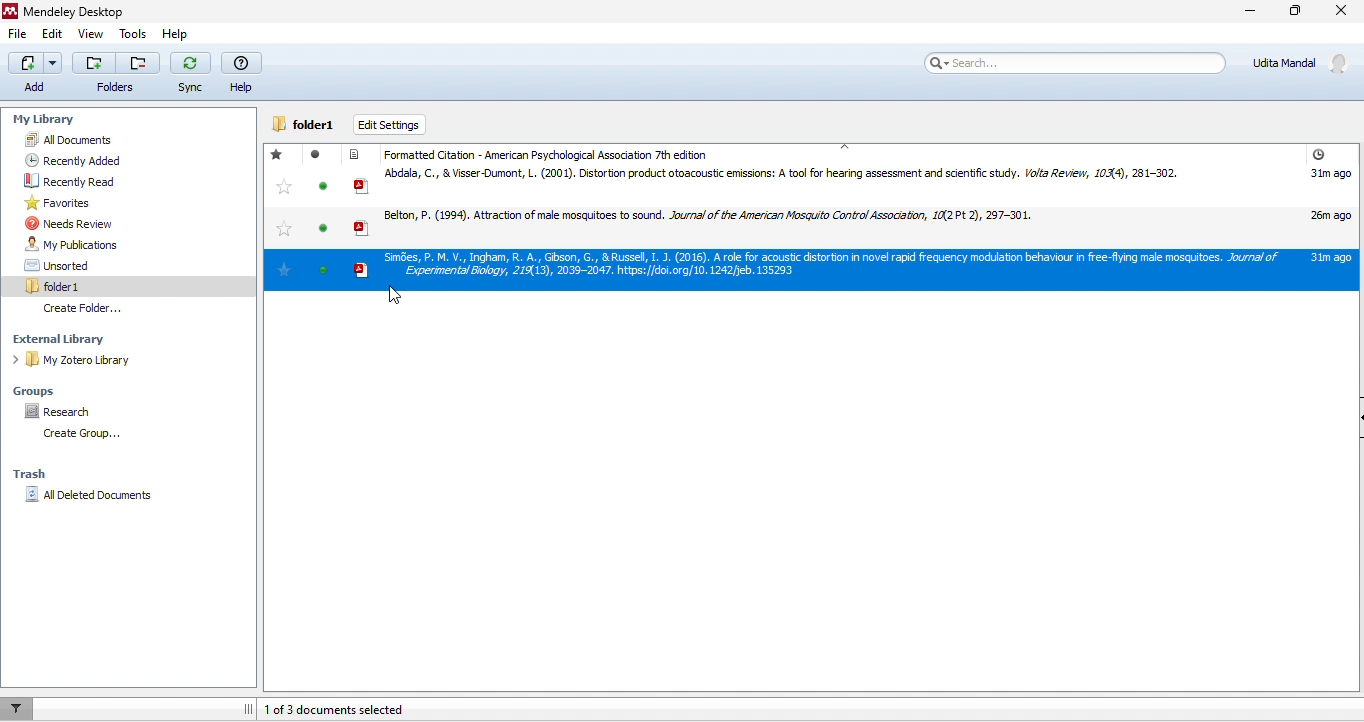  I want to click on search, so click(1071, 63).